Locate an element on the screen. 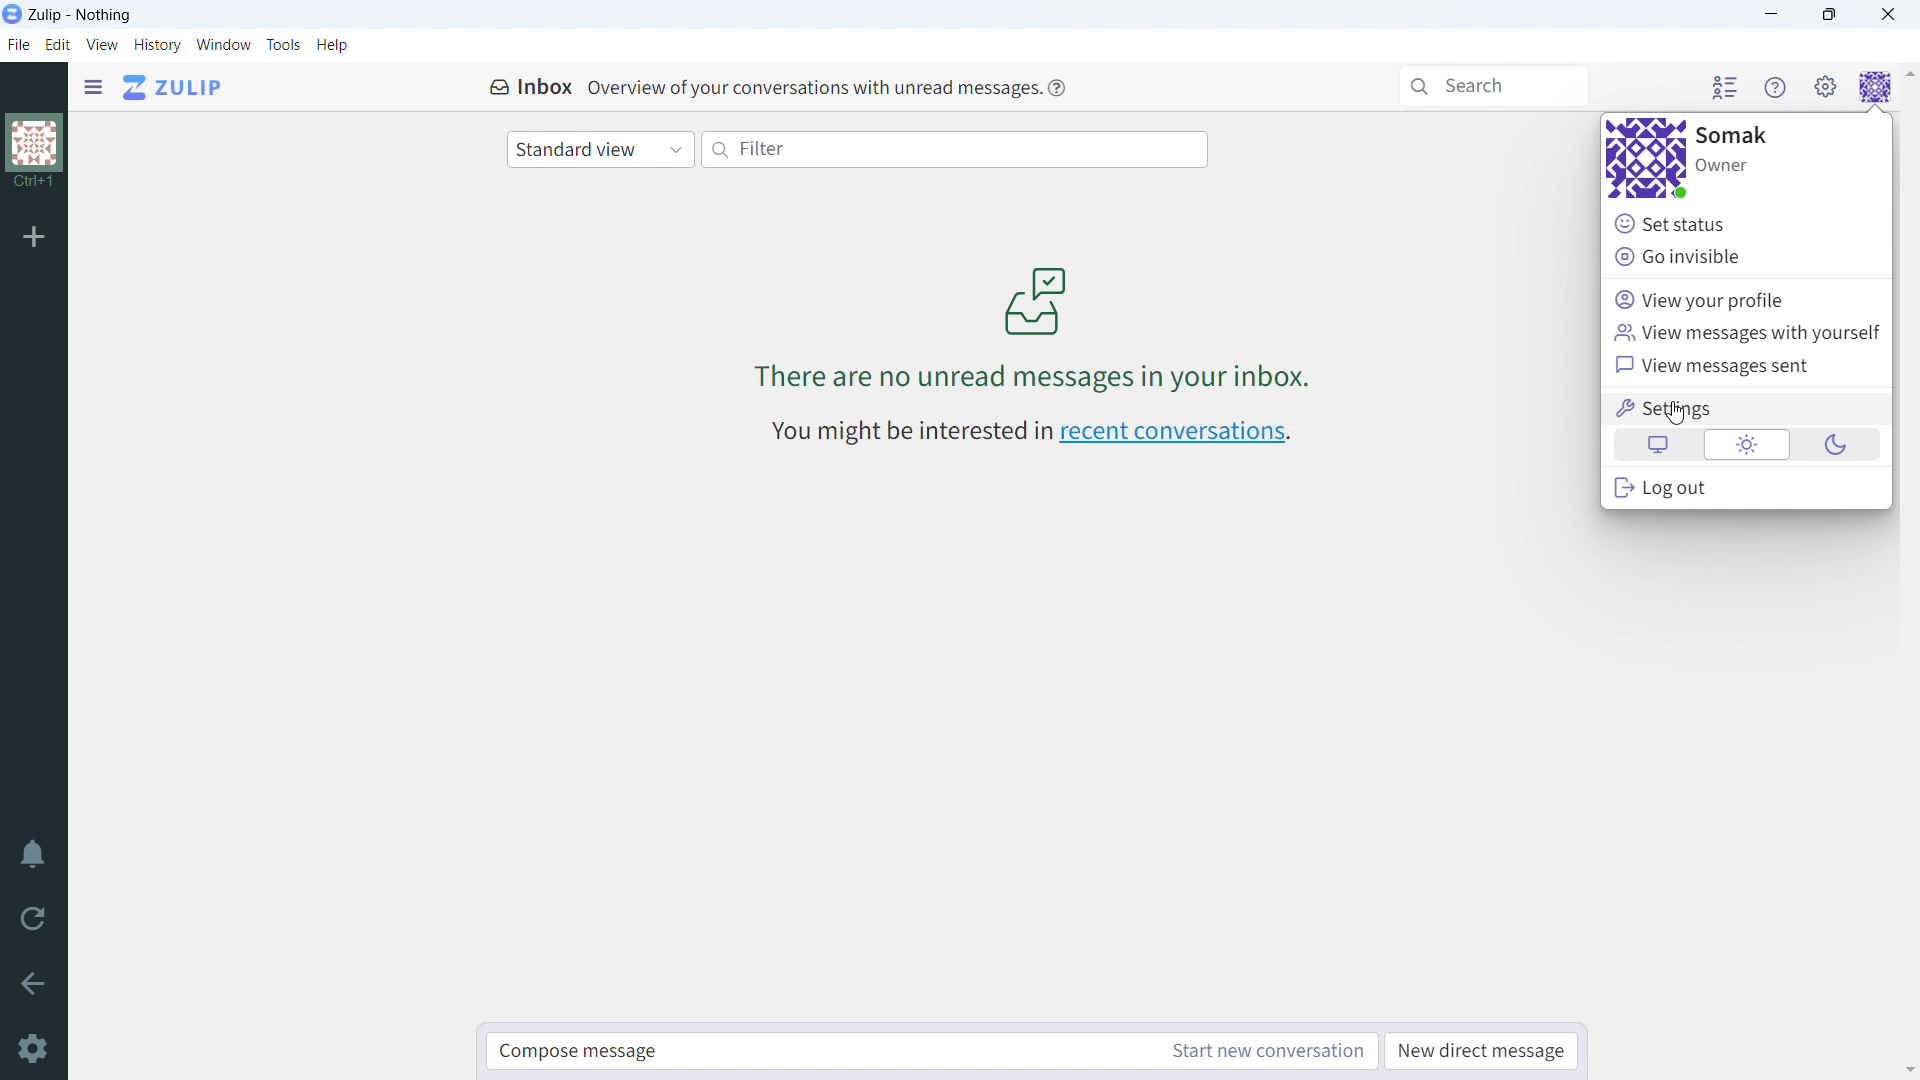  help menu is located at coordinates (1777, 88).